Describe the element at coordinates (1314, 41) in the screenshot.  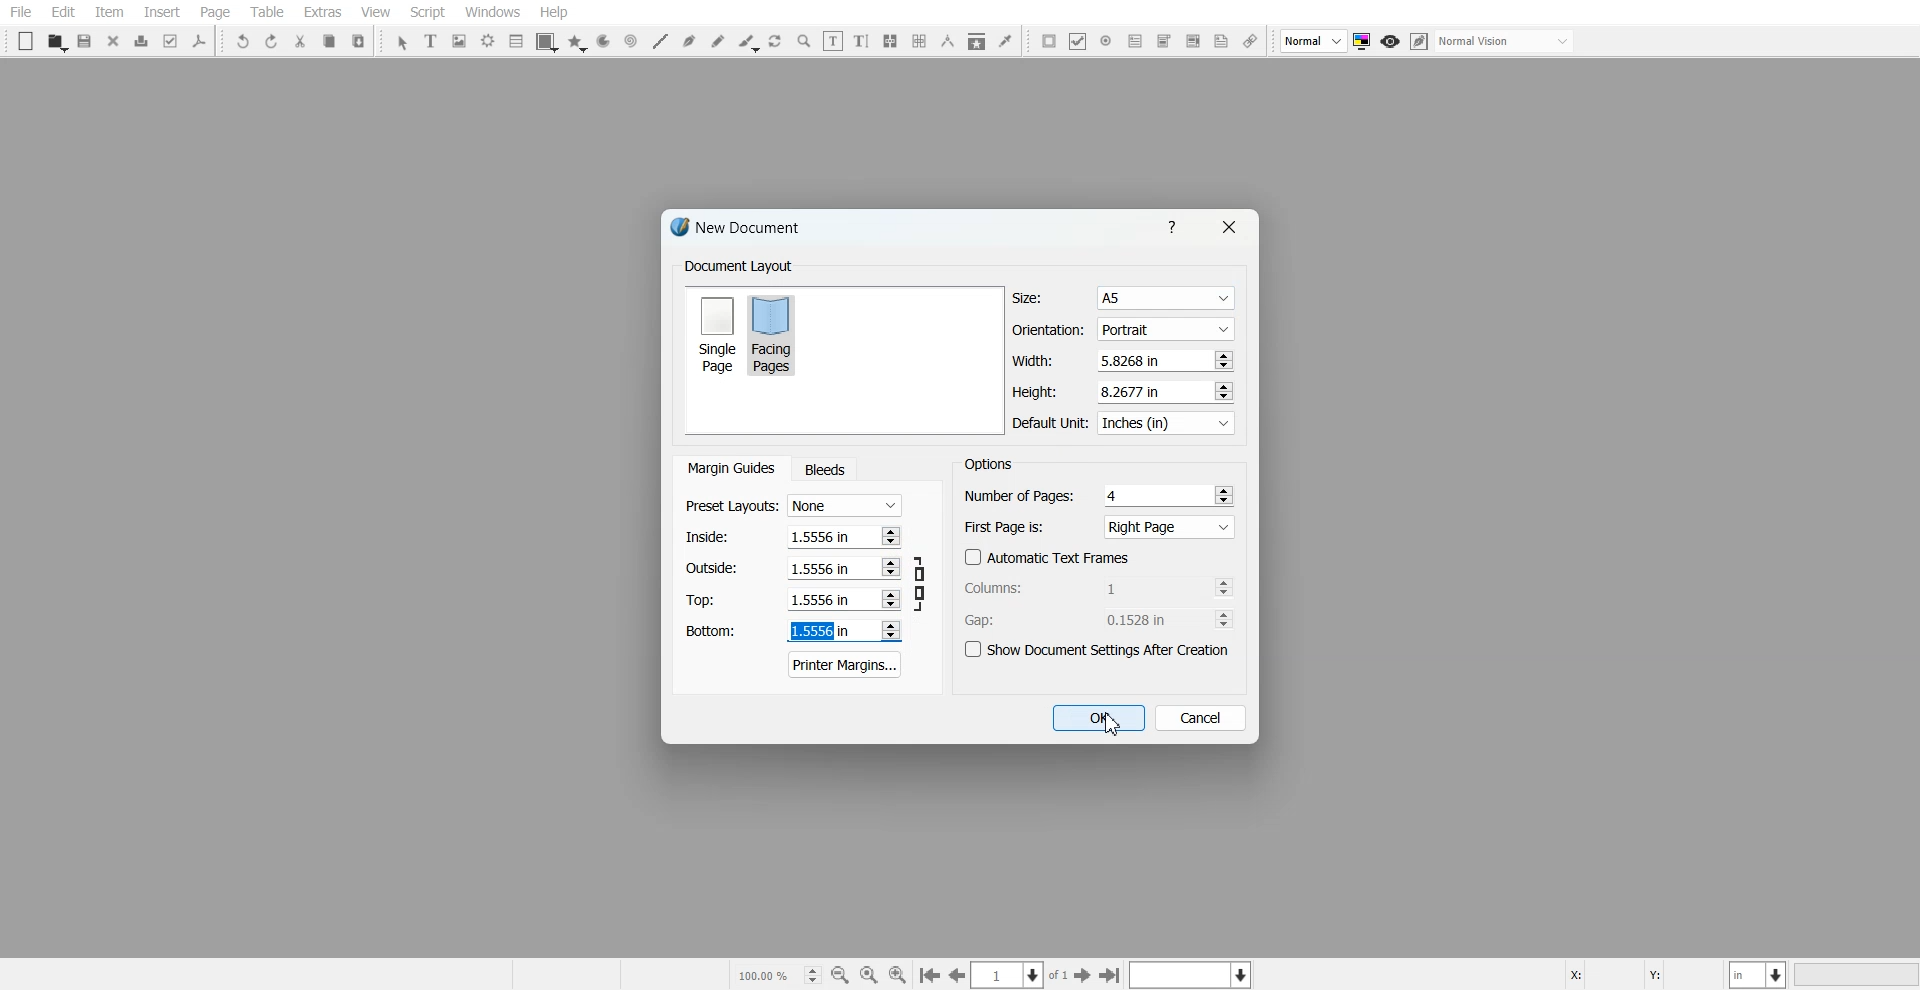
I see `Select image preview Quality` at that location.